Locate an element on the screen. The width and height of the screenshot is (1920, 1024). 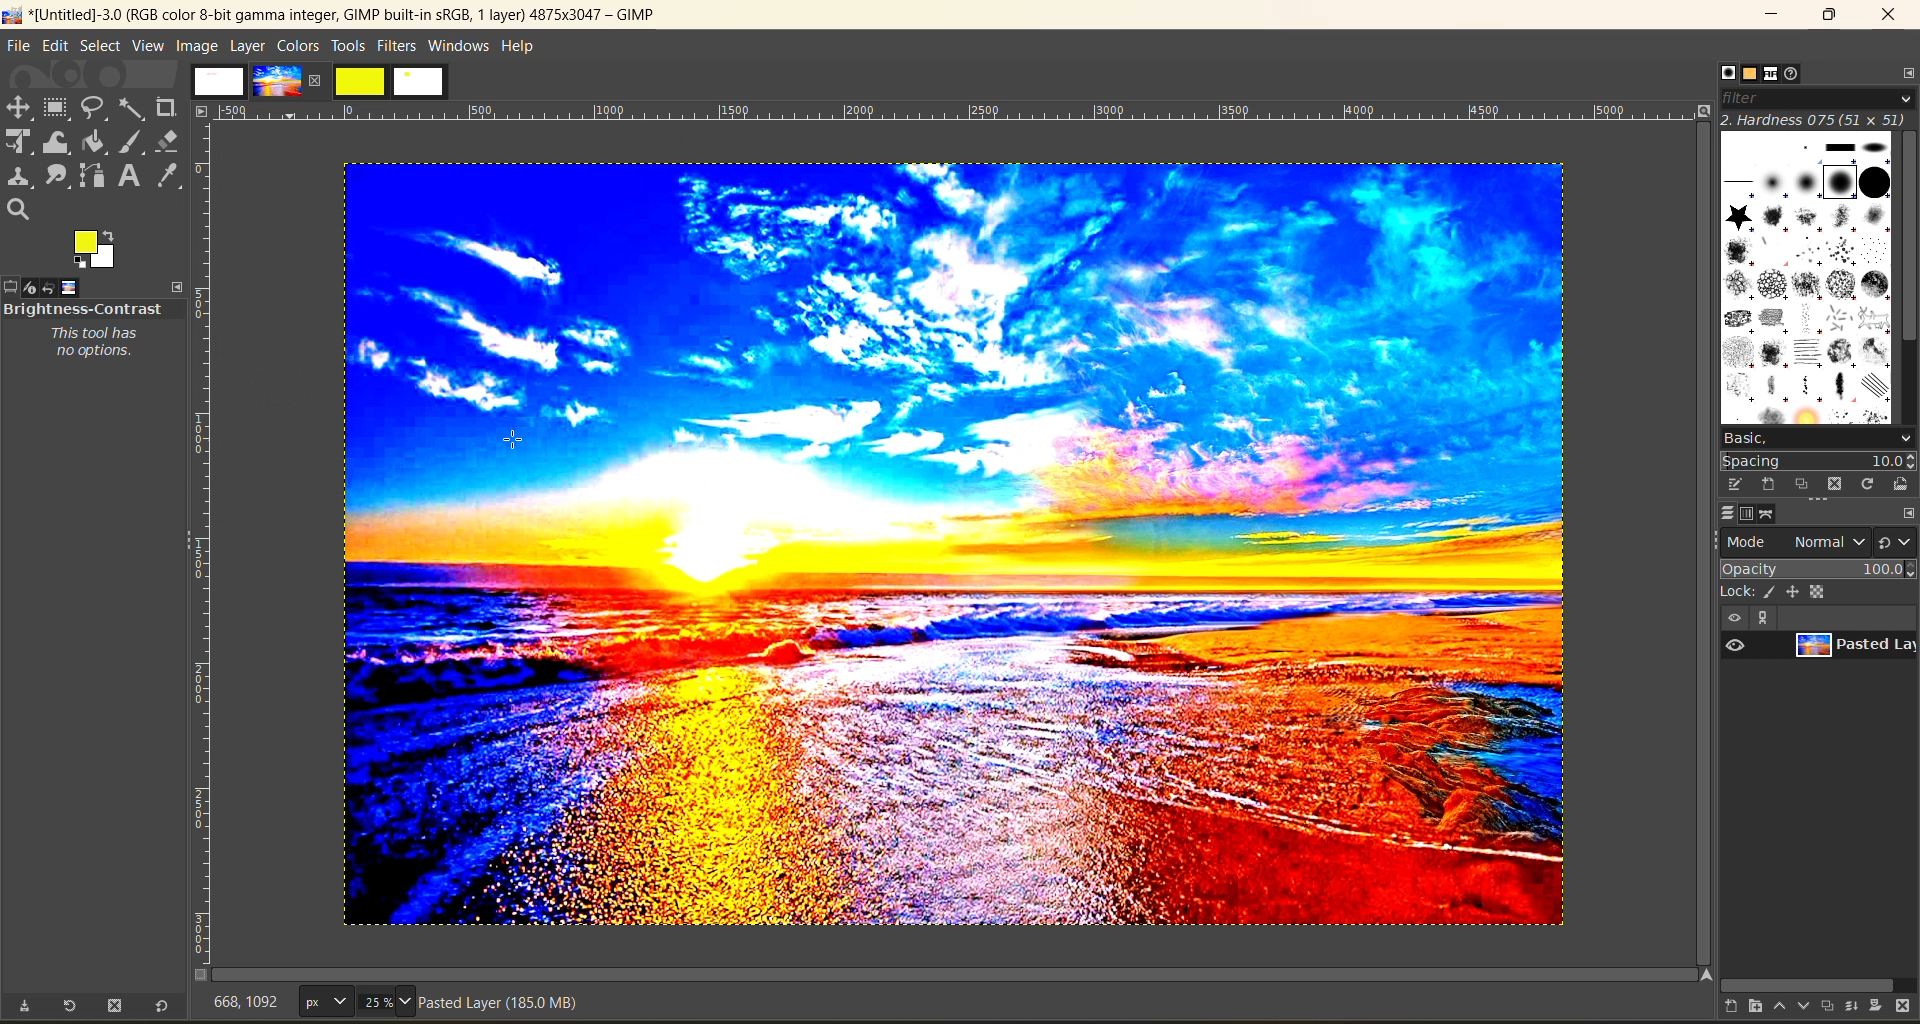
open brush as image is located at coordinates (1903, 485).